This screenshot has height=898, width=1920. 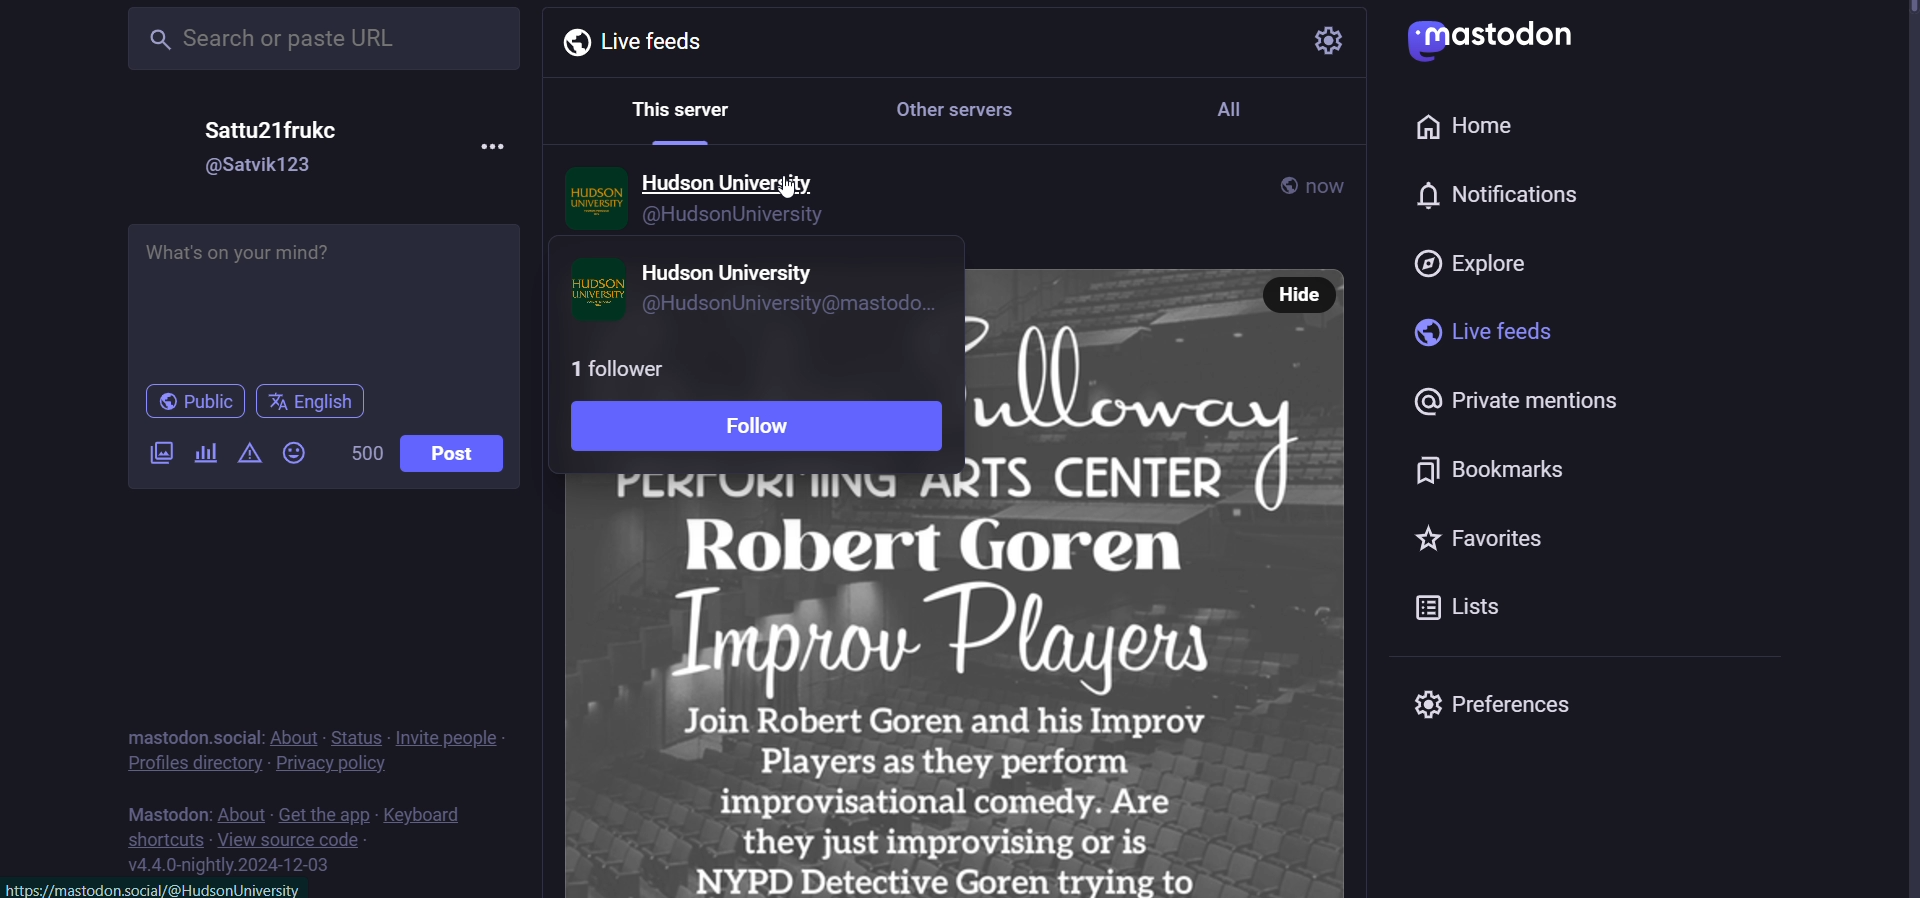 What do you see at coordinates (1524, 404) in the screenshot?
I see `private mention` at bounding box center [1524, 404].